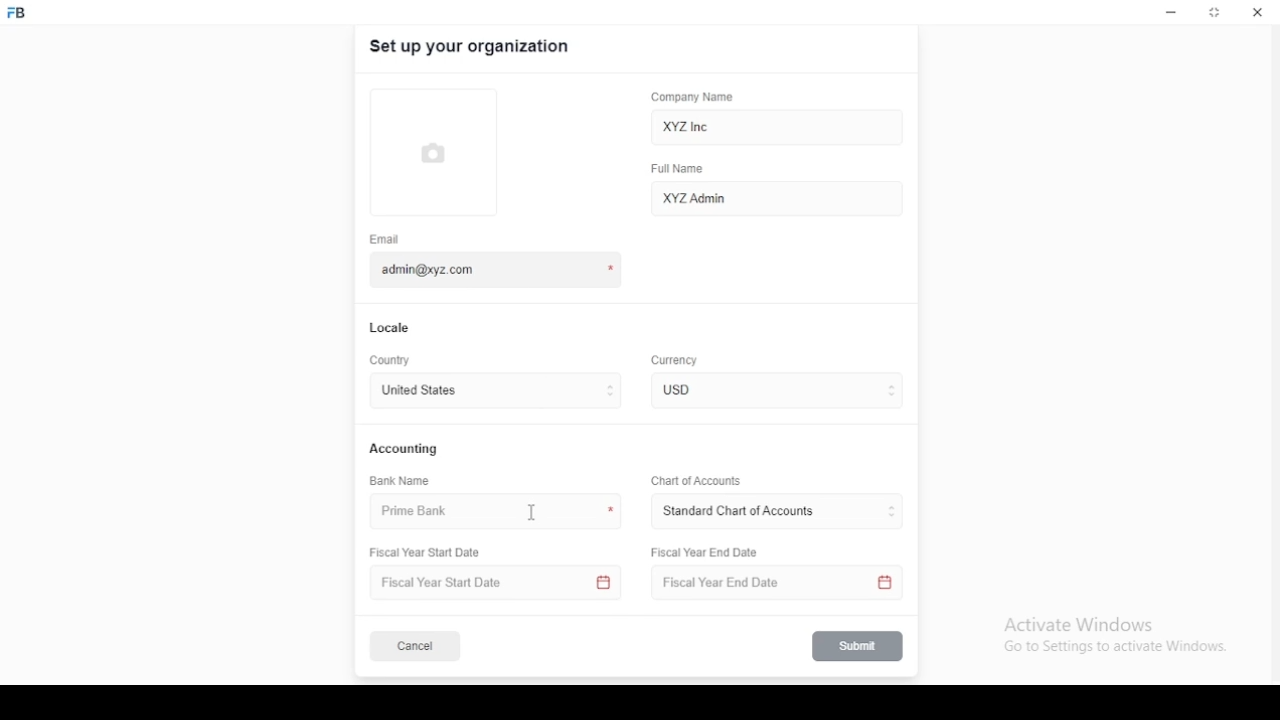 This screenshot has height=720, width=1280. Describe the element at coordinates (392, 361) in the screenshot. I see `country` at that location.